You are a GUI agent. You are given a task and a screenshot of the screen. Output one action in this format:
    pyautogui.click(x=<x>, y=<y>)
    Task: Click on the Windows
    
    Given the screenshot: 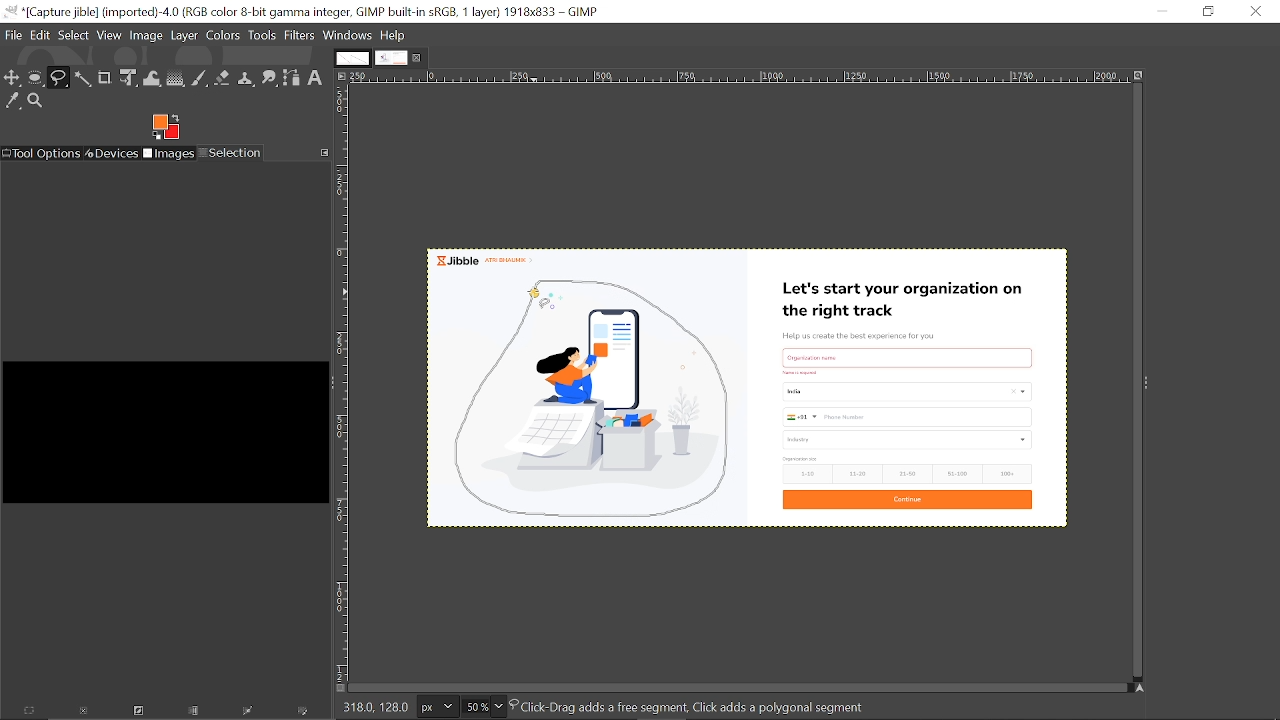 What is the action you would take?
    pyautogui.click(x=348, y=35)
    